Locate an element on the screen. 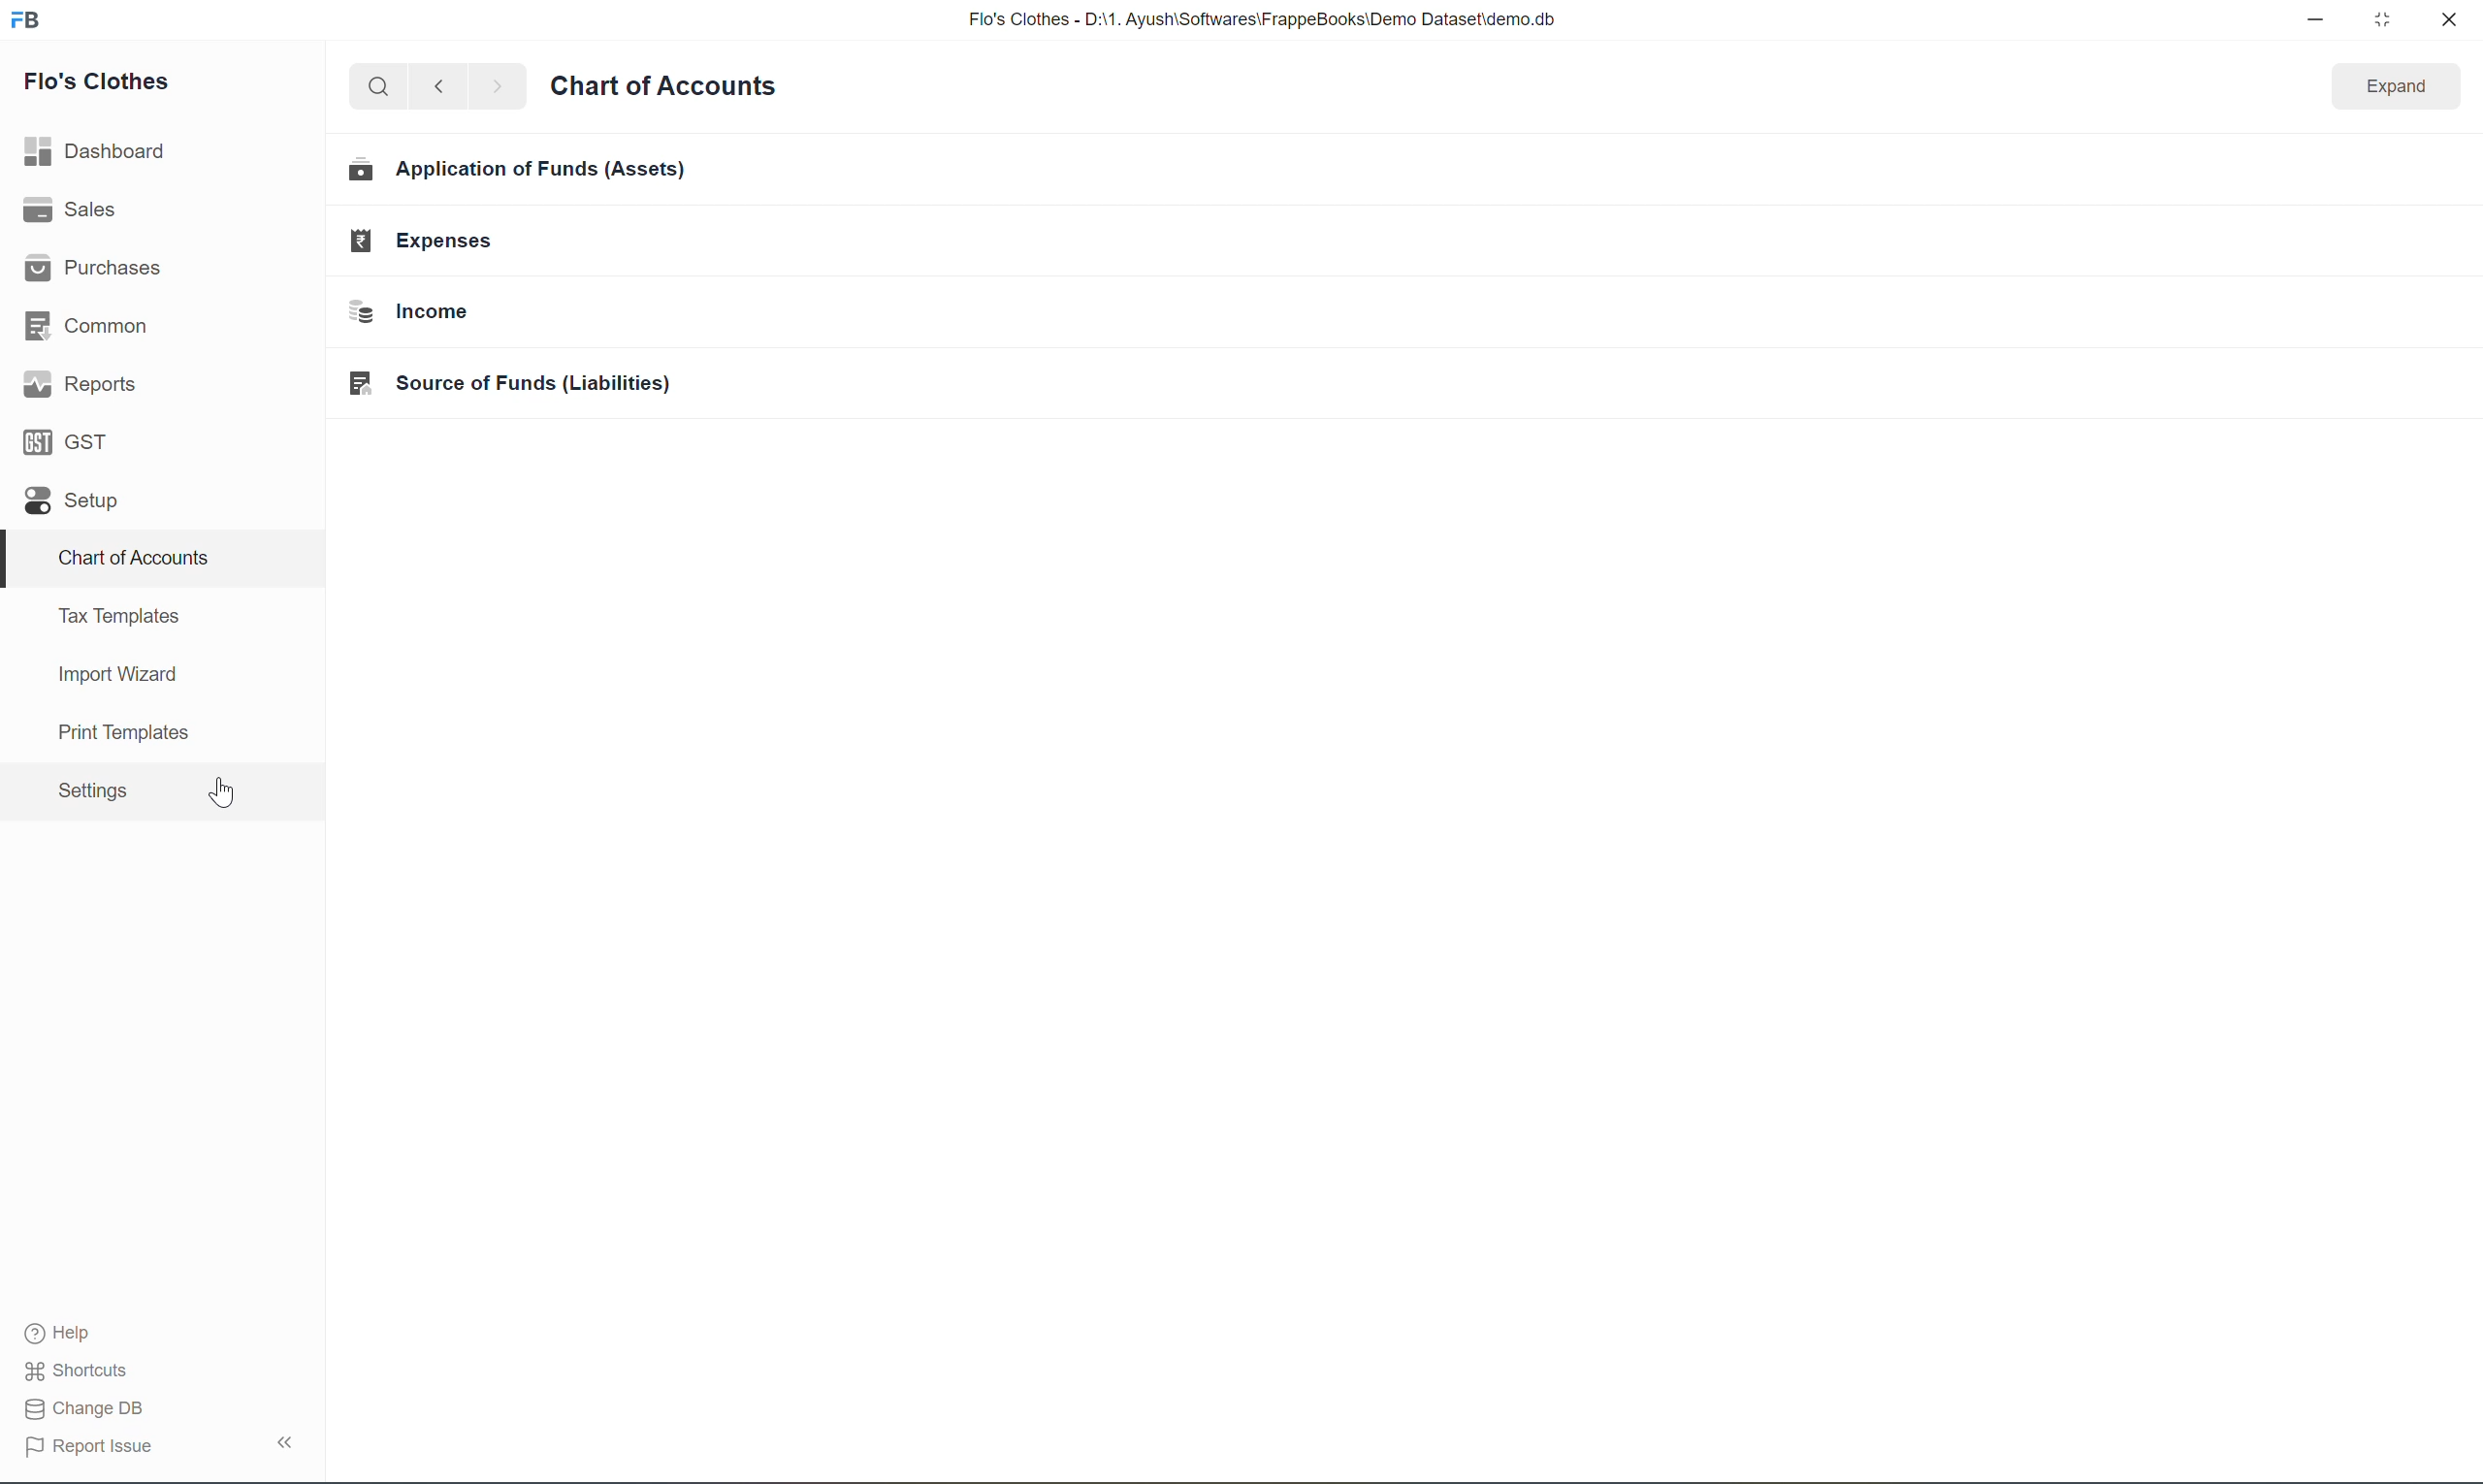  close is located at coordinates (2448, 18).